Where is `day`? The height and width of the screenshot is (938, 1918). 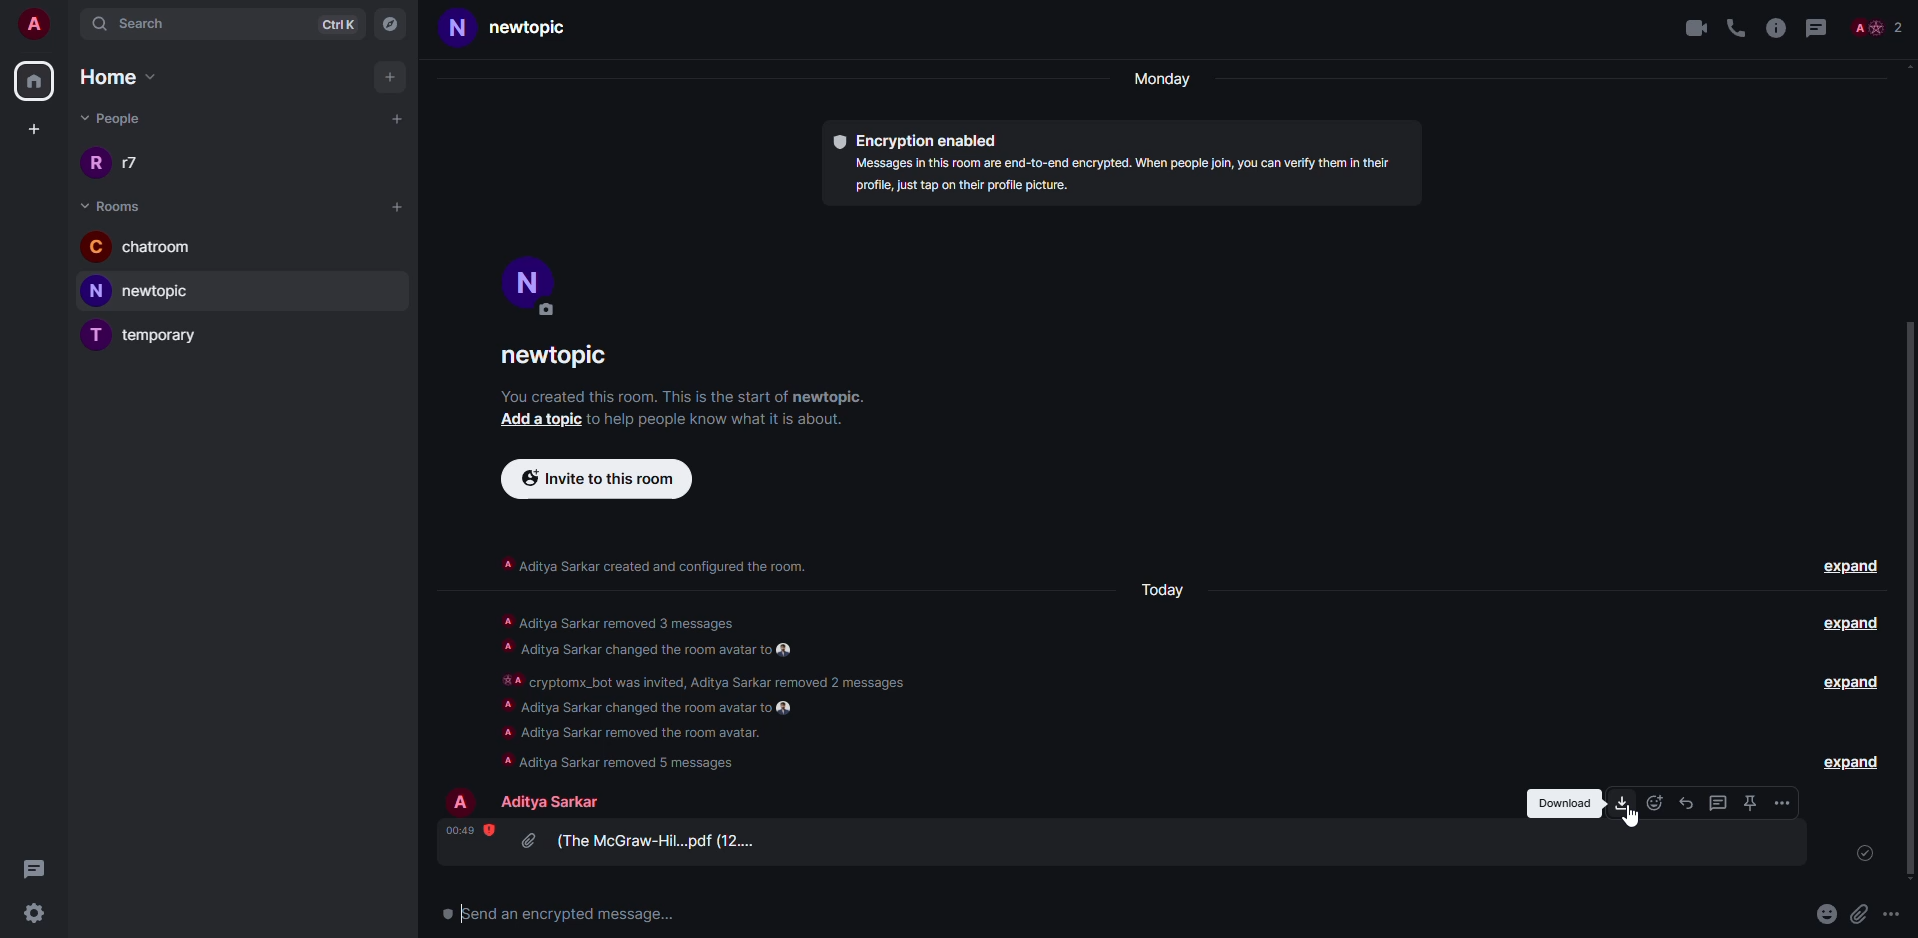 day is located at coordinates (1160, 78).